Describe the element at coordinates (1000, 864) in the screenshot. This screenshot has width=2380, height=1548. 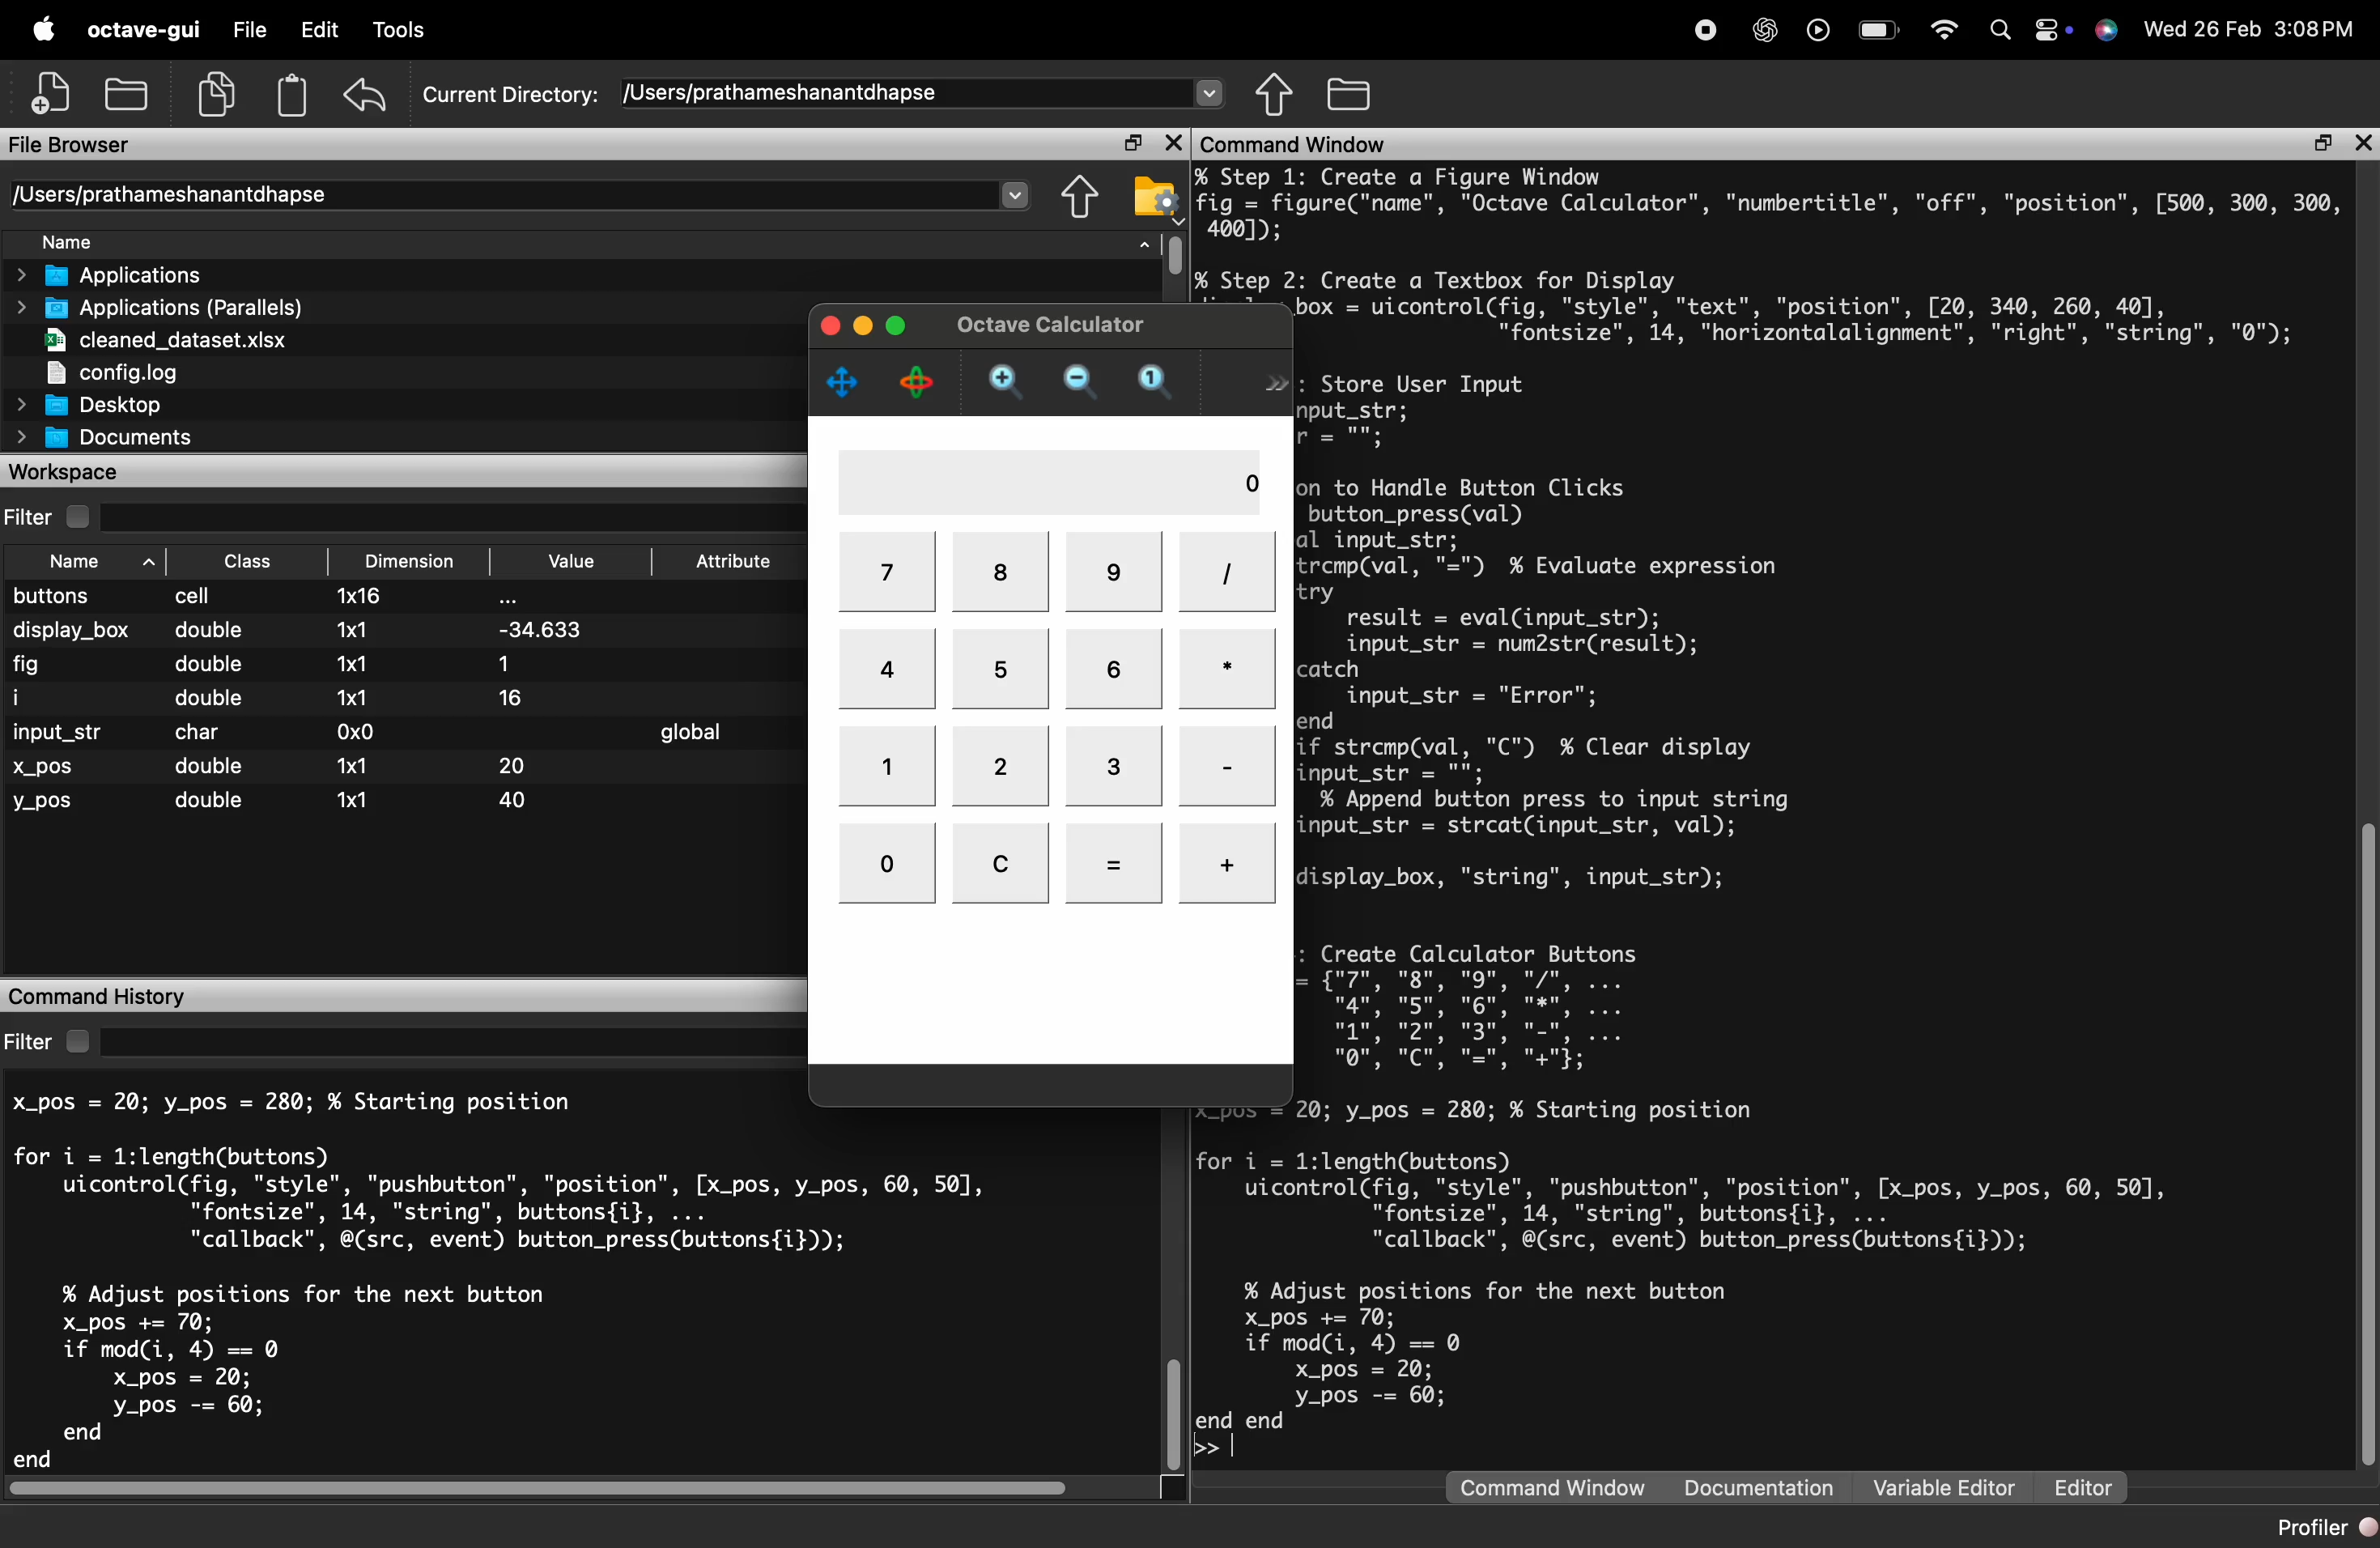
I see `C` at that location.